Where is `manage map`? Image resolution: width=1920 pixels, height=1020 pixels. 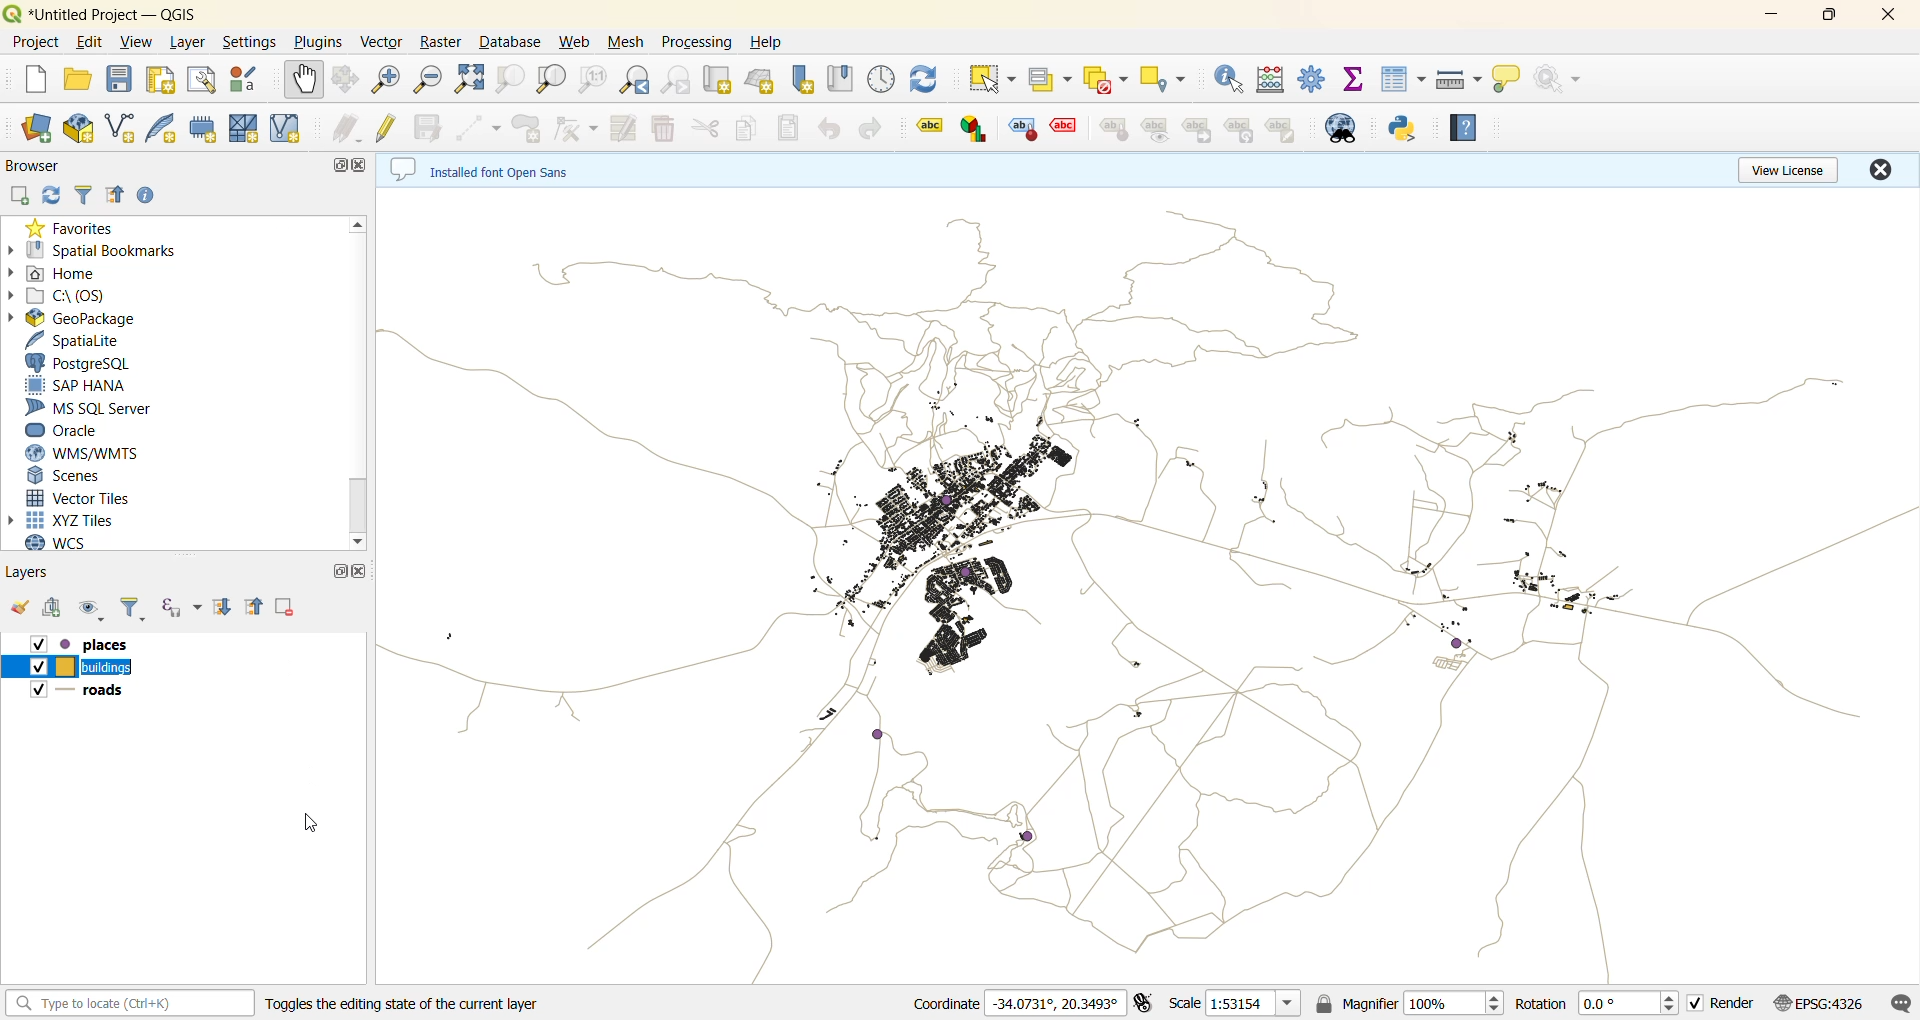
manage map is located at coordinates (91, 610).